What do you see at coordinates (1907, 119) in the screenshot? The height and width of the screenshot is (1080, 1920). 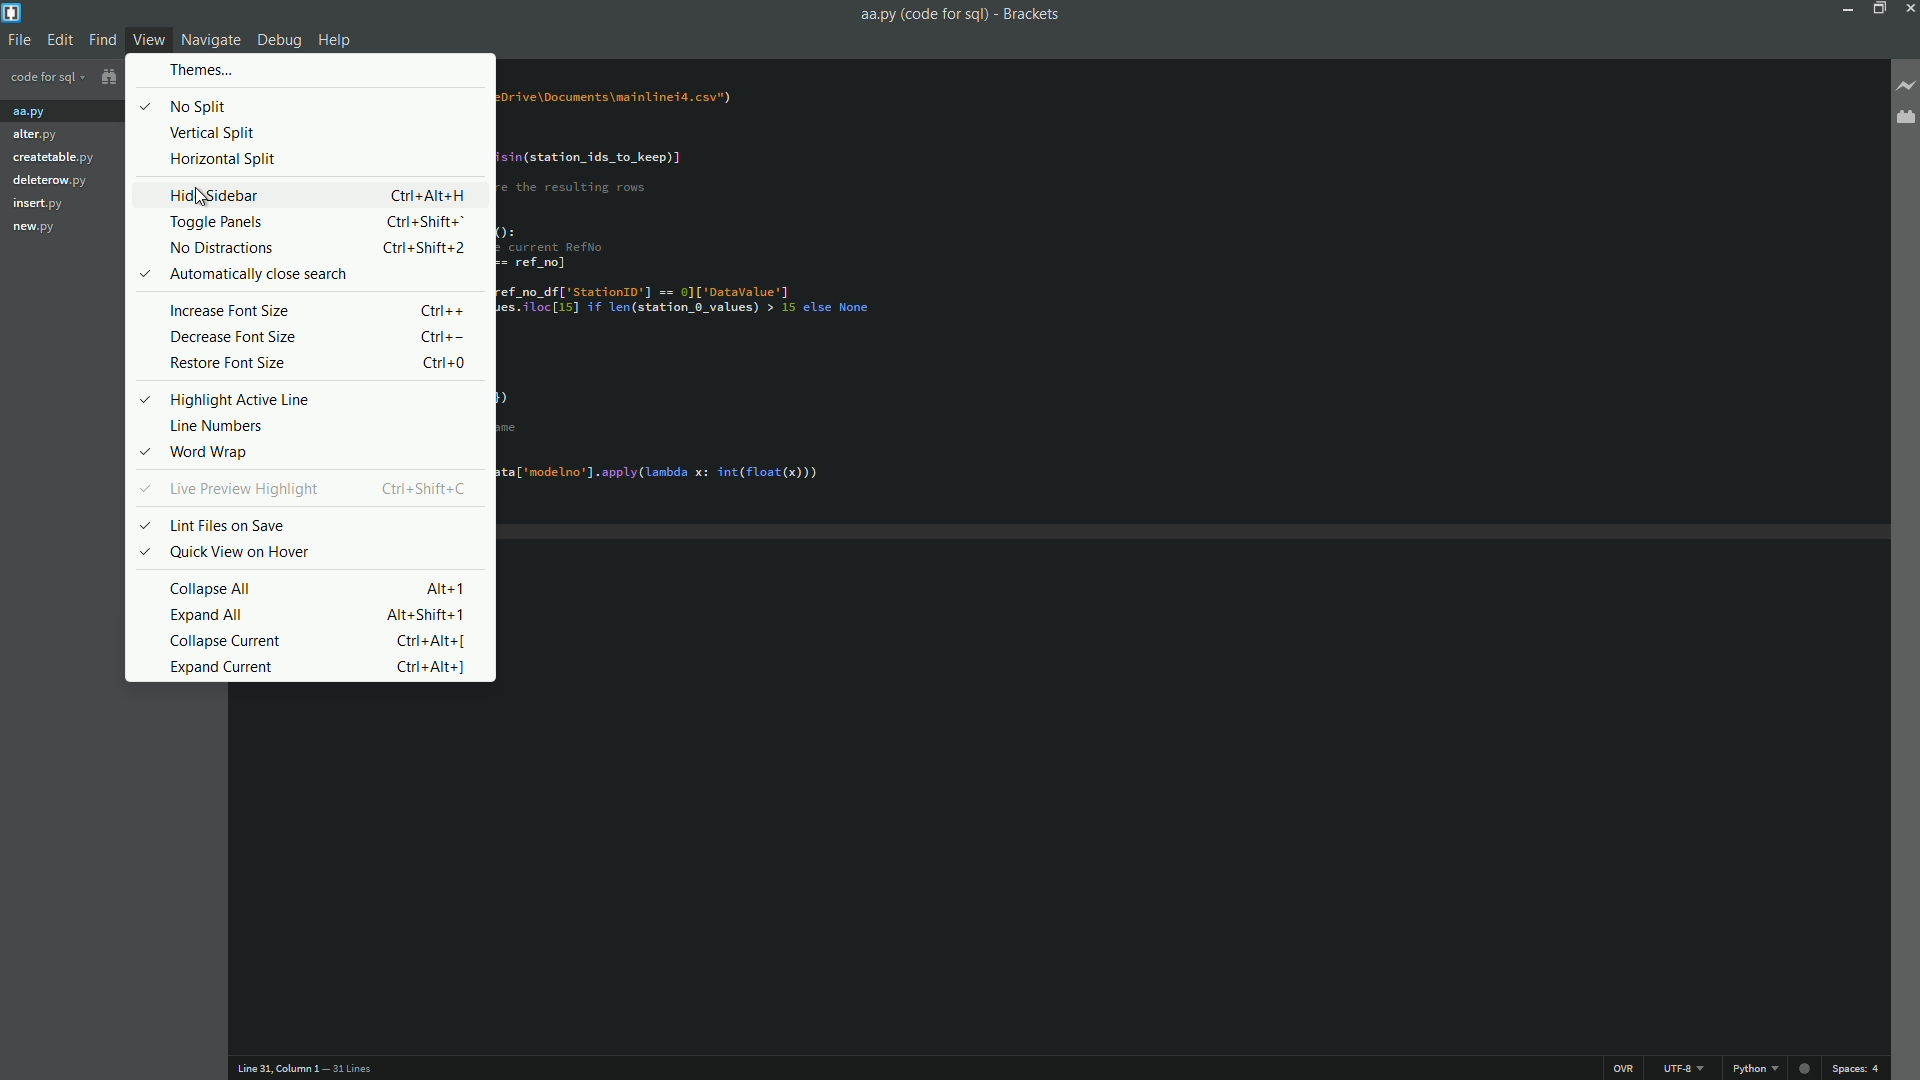 I see `extension manager button` at bounding box center [1907, 119].